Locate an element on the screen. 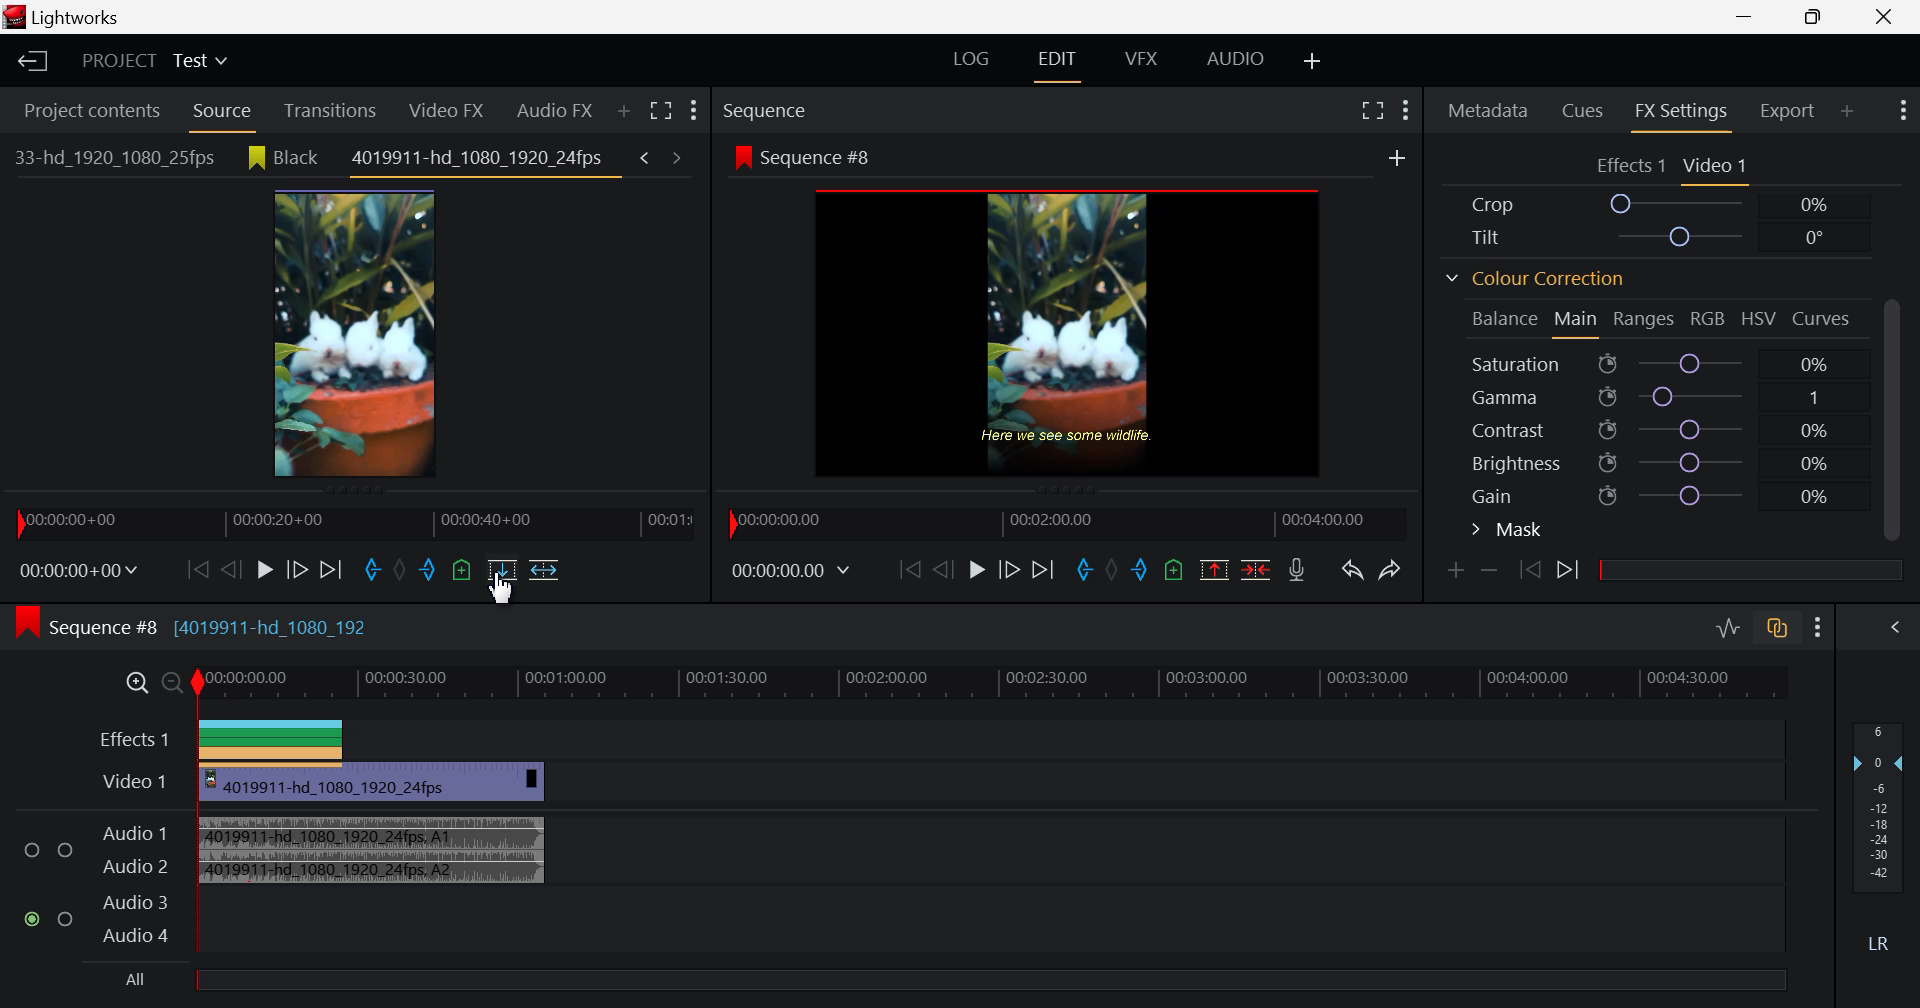 The width and height of the screenshot is (1920, 1008). Remove all marks is located at coordinates (1111, 572).